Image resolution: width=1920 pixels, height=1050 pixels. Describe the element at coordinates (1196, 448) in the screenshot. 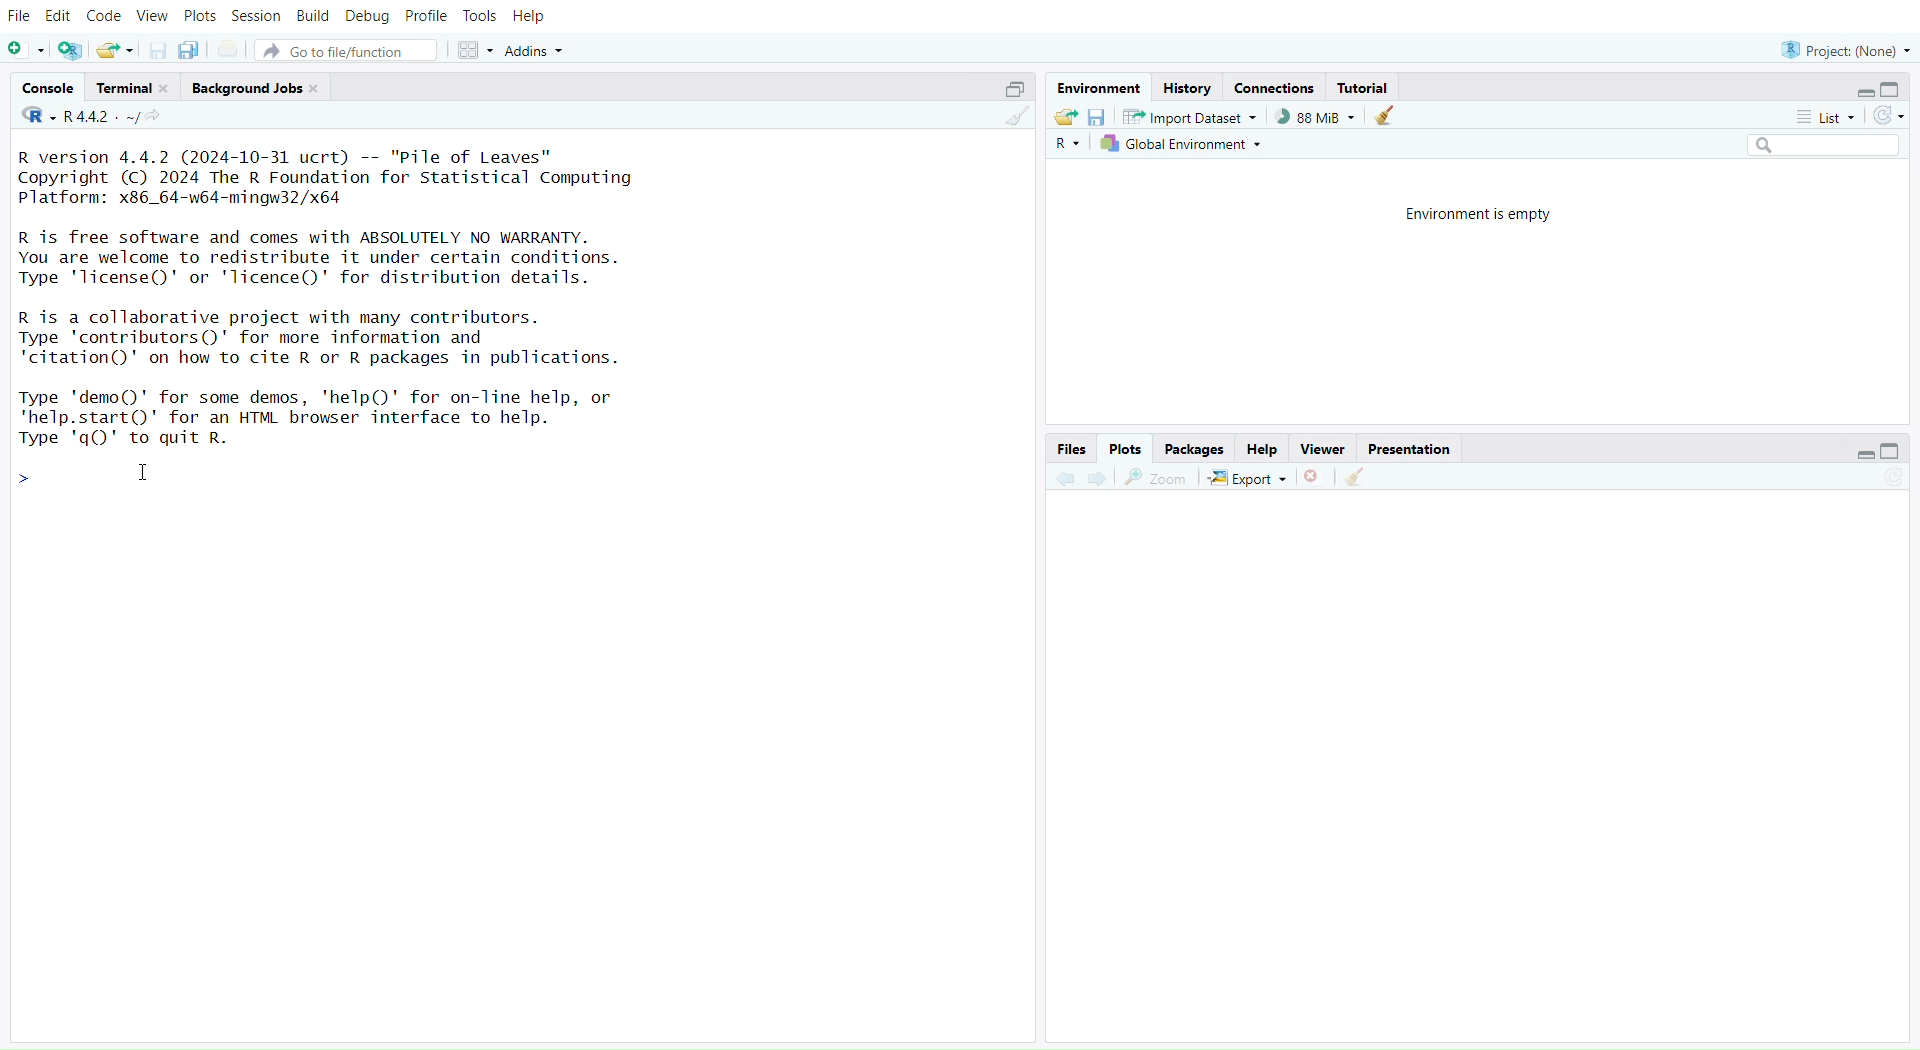

I see `packages` at that location.